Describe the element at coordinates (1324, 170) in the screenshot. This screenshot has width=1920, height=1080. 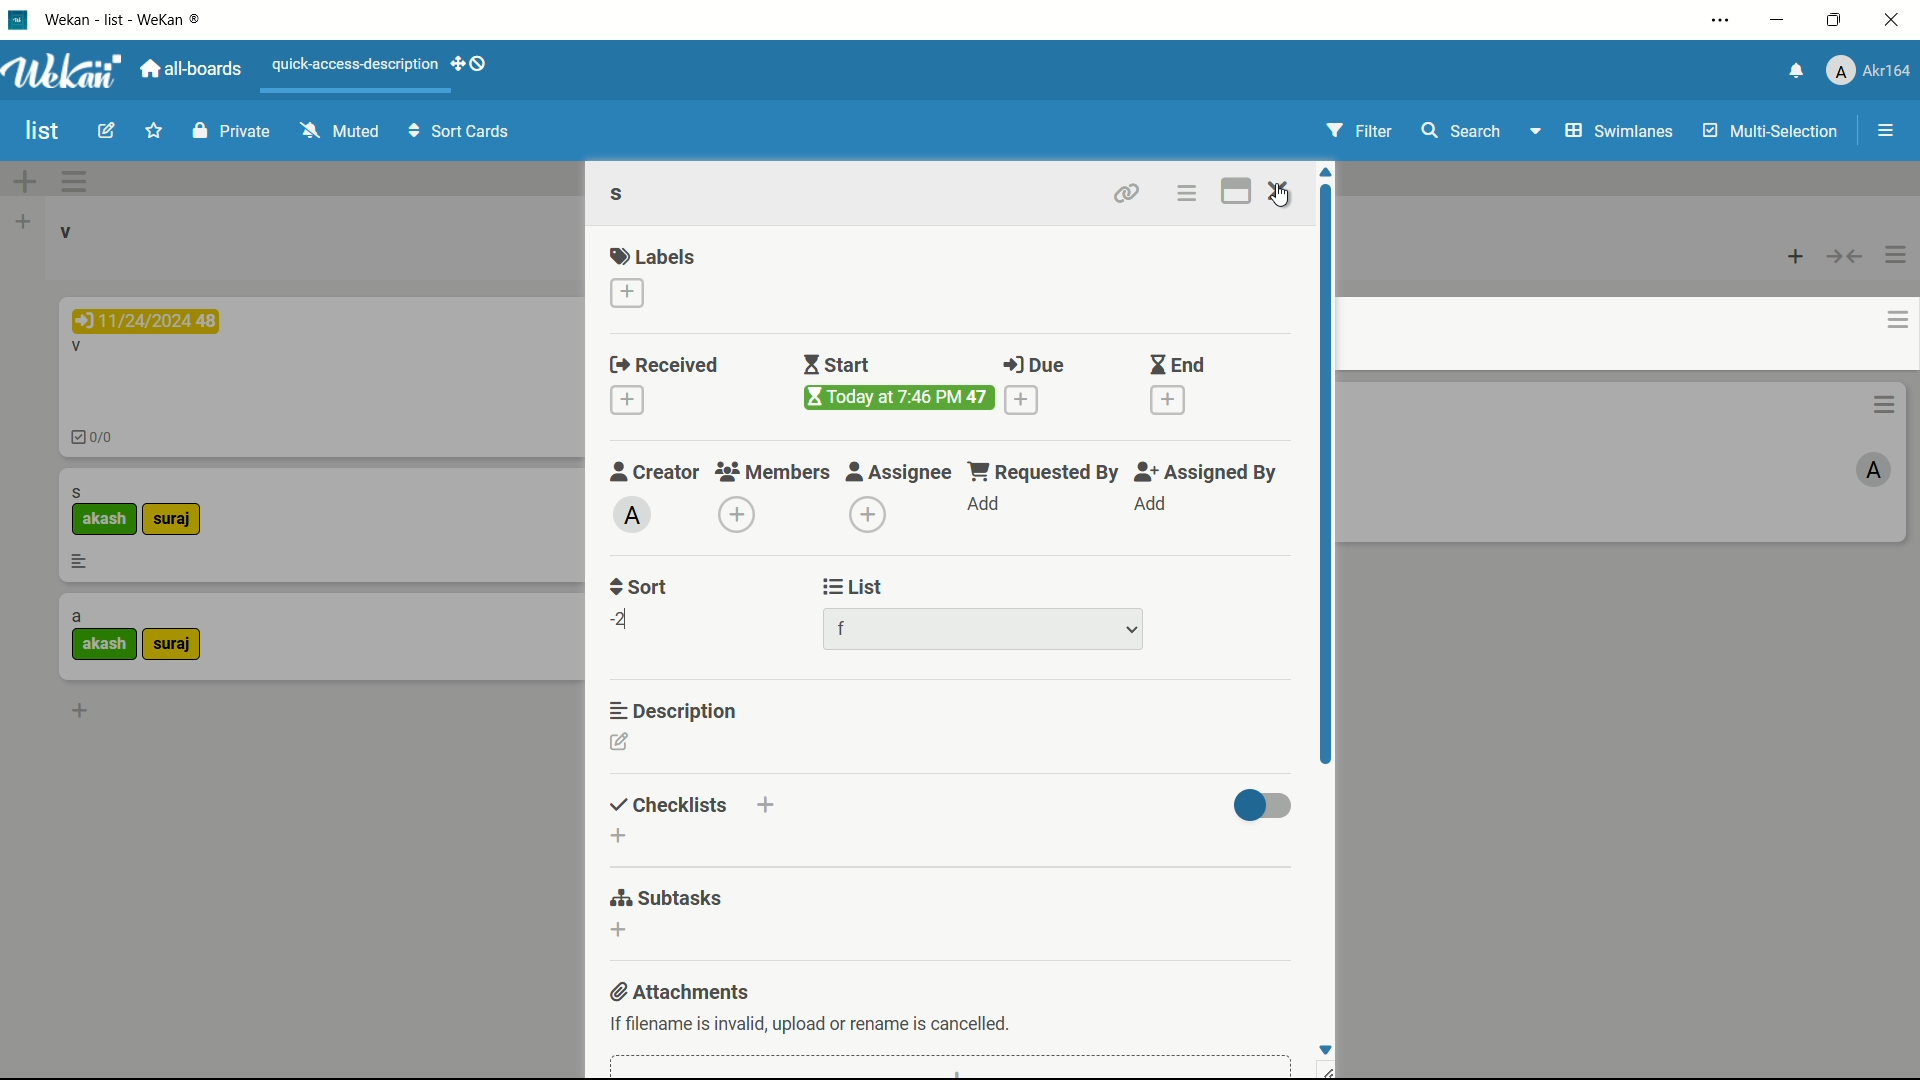
I see `Scroll up` at that location.